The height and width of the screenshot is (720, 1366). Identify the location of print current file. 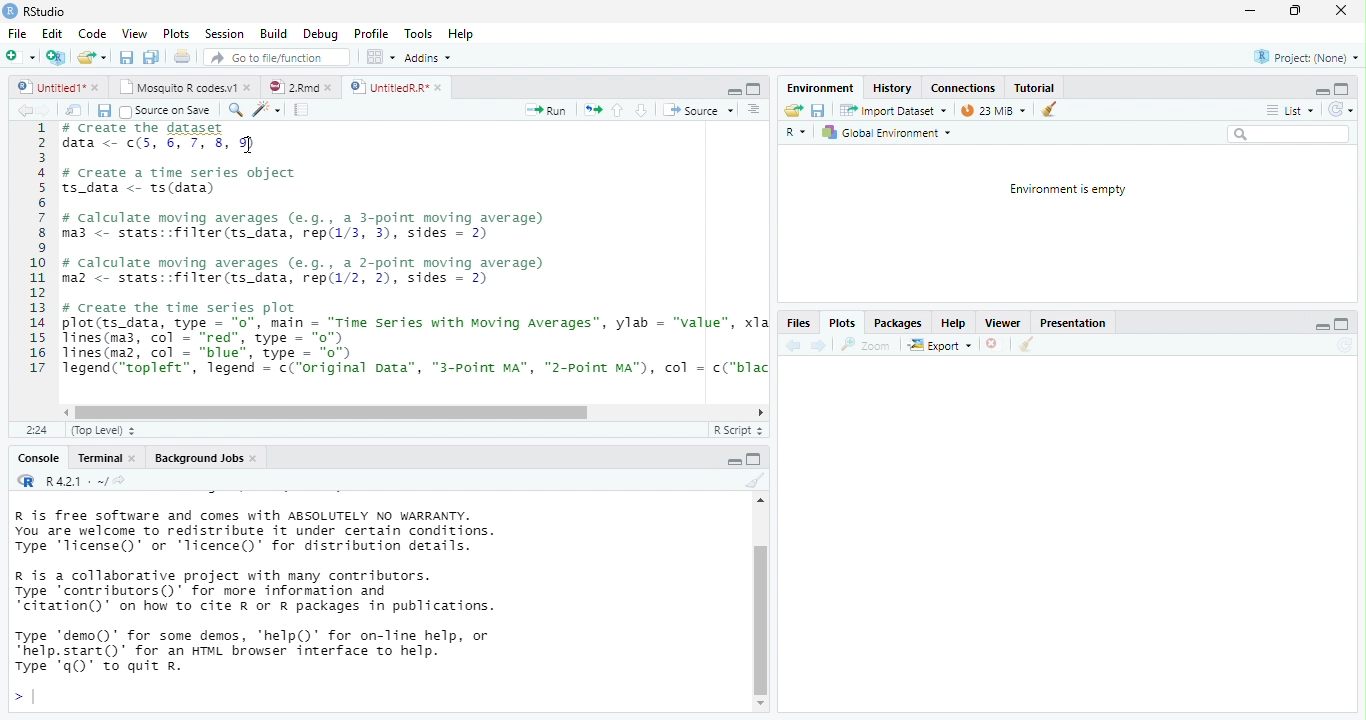
(151, 57).